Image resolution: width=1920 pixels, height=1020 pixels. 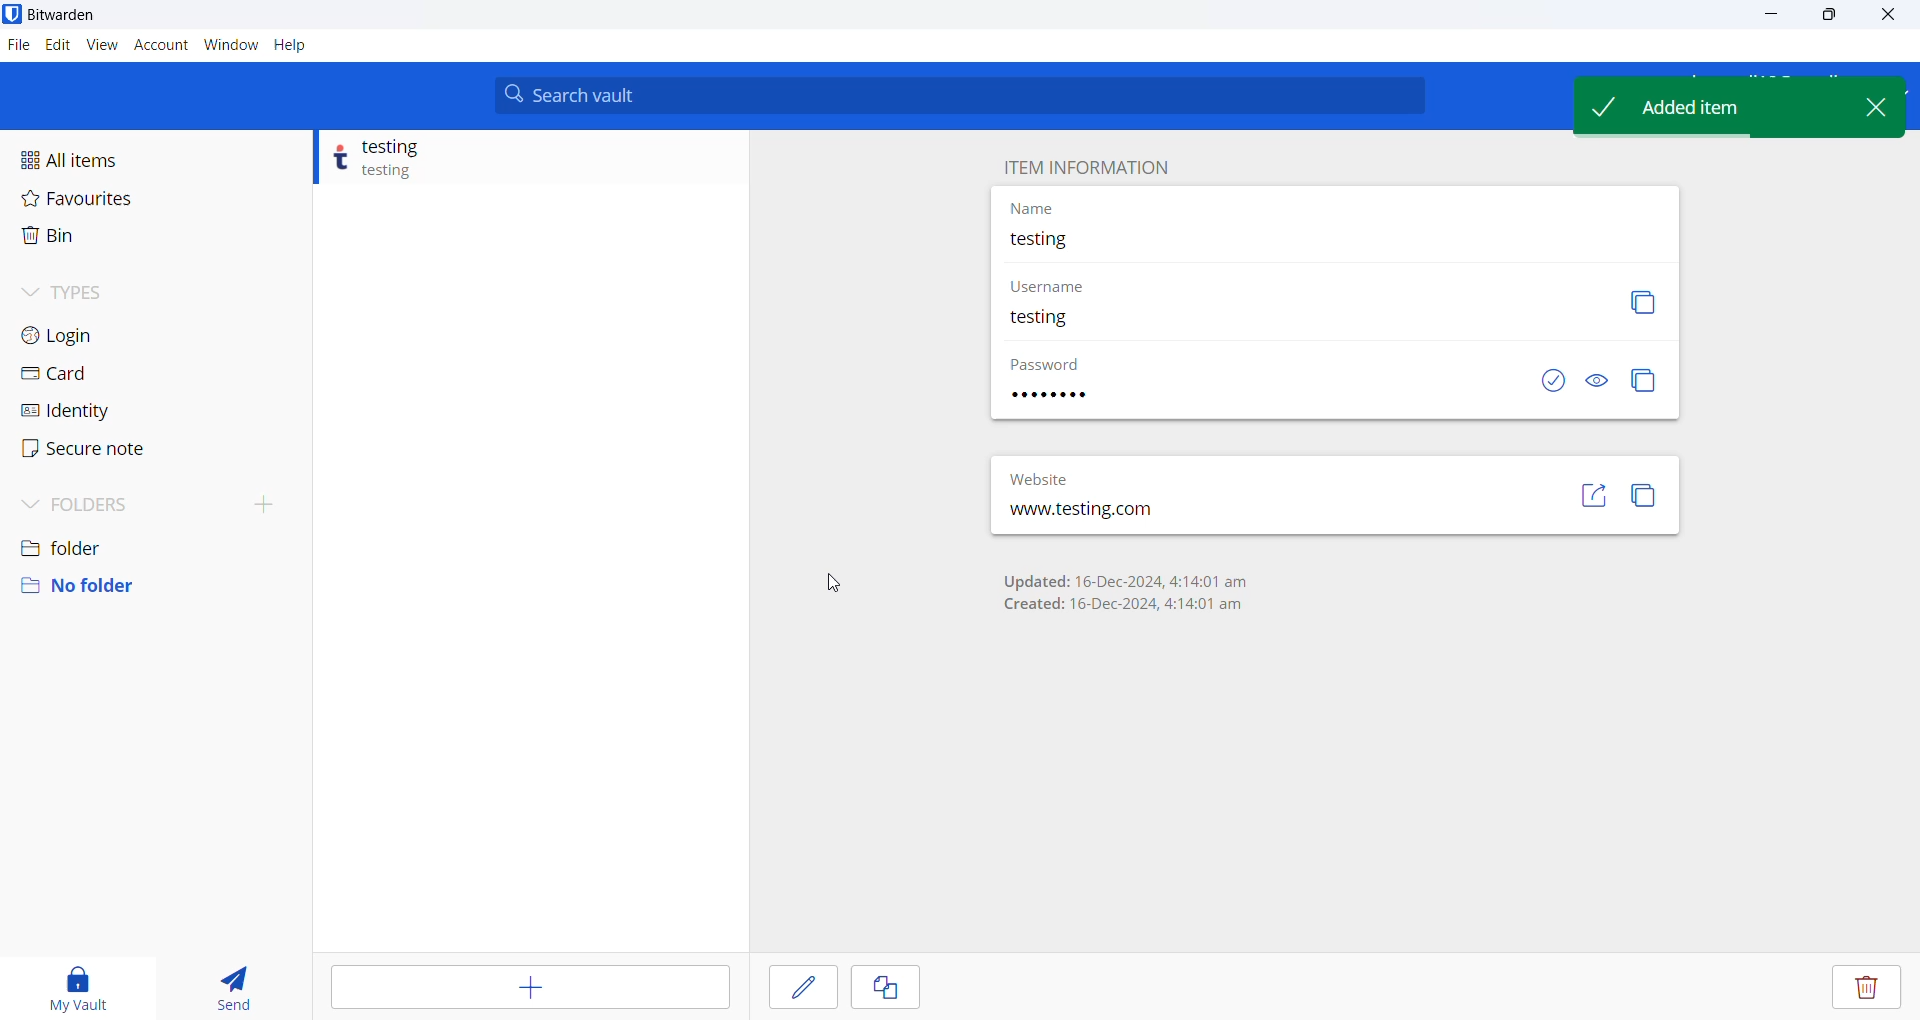 What do you see at coordinates (1773, 15) in the screenshot?
I see `minimize` at bounding box center [1773, 15].